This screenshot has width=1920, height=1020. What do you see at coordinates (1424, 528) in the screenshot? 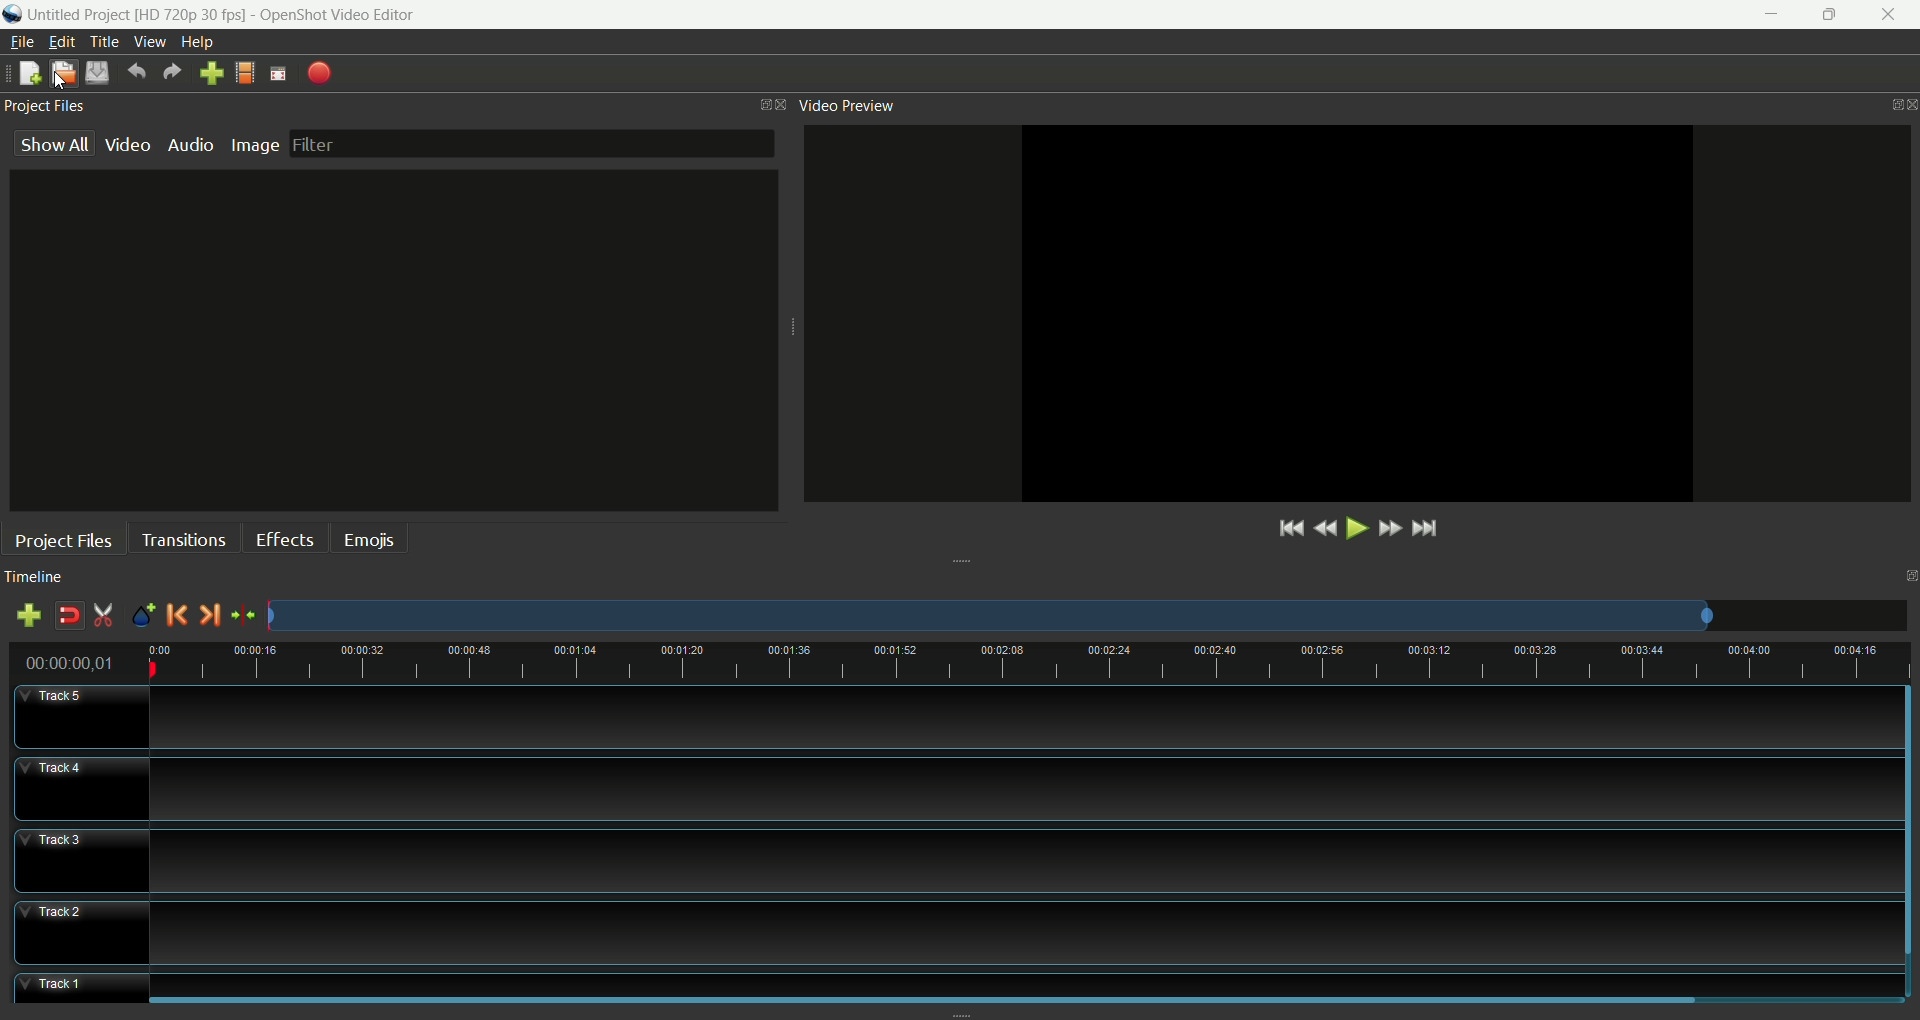
I see `jump to end` at bounding box center [1424, 528].